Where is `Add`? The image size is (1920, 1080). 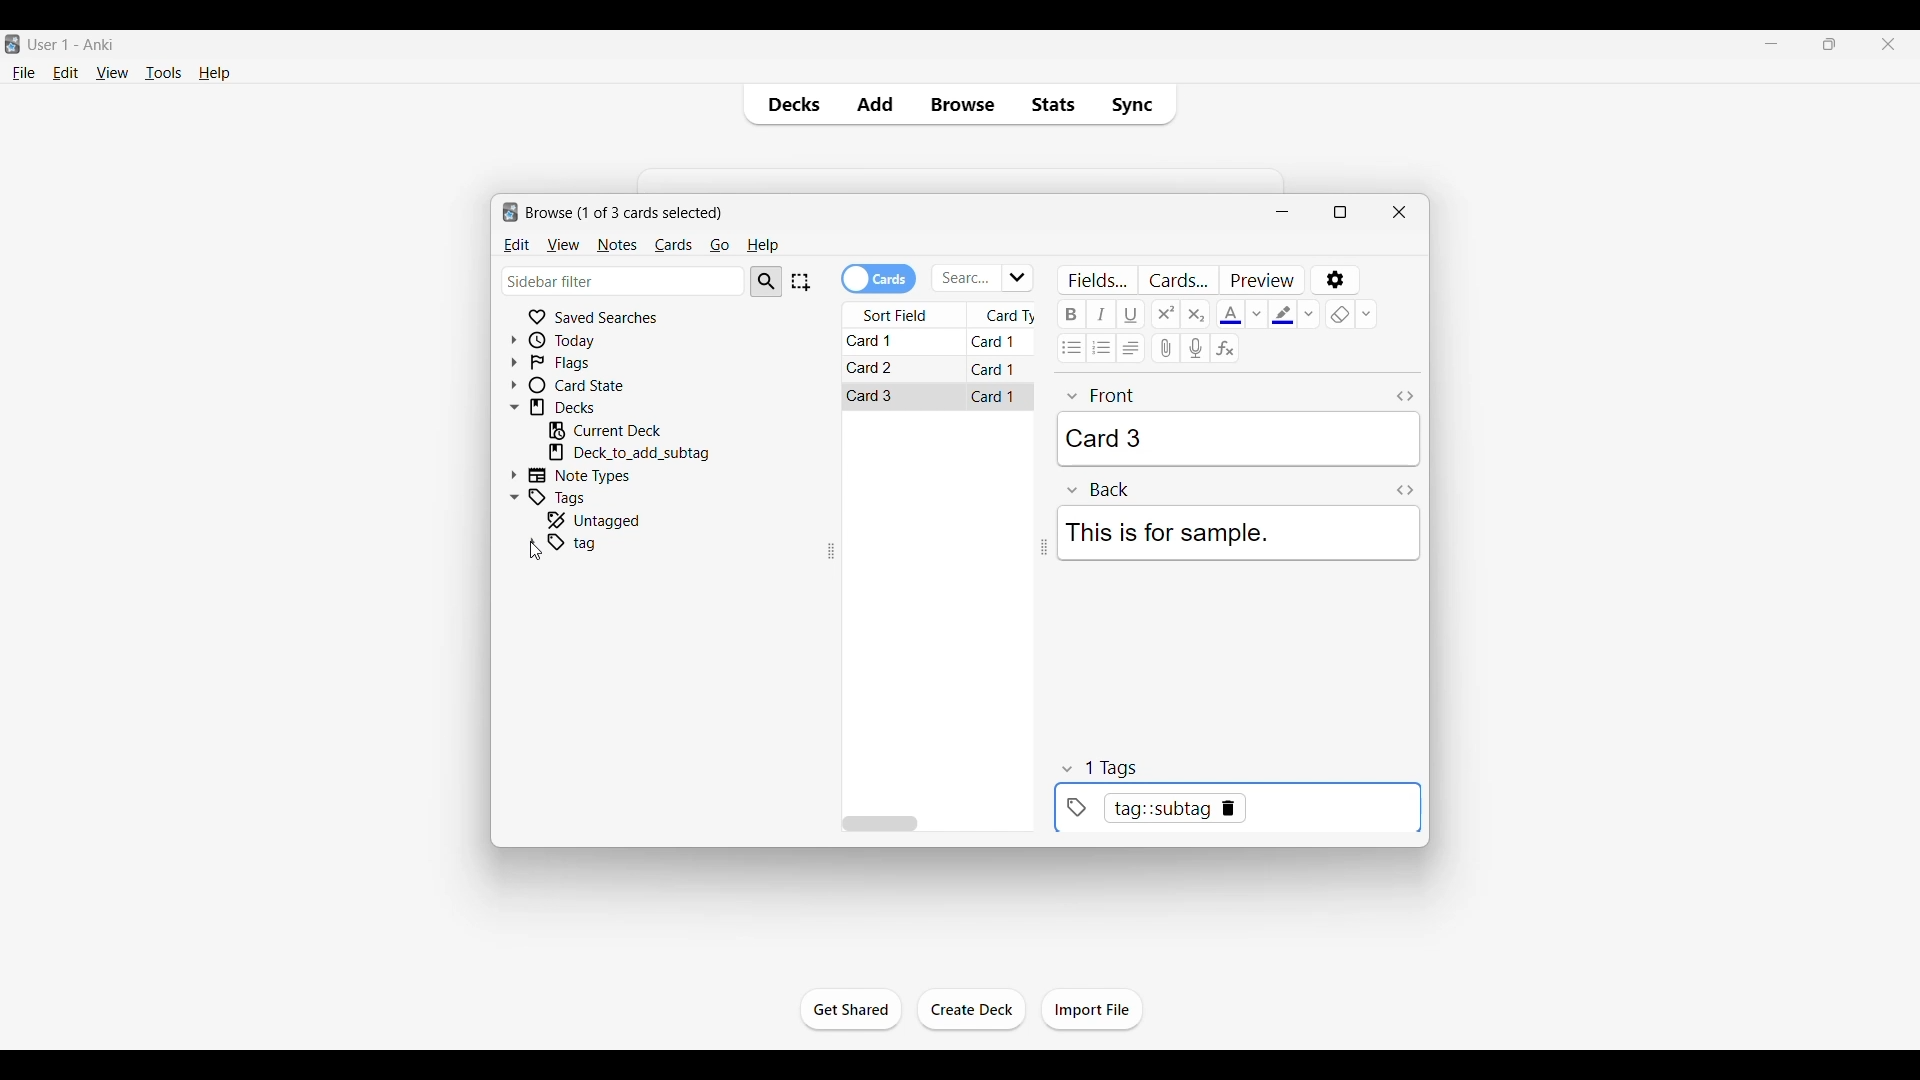
Add is located at coordinates (874, 104).